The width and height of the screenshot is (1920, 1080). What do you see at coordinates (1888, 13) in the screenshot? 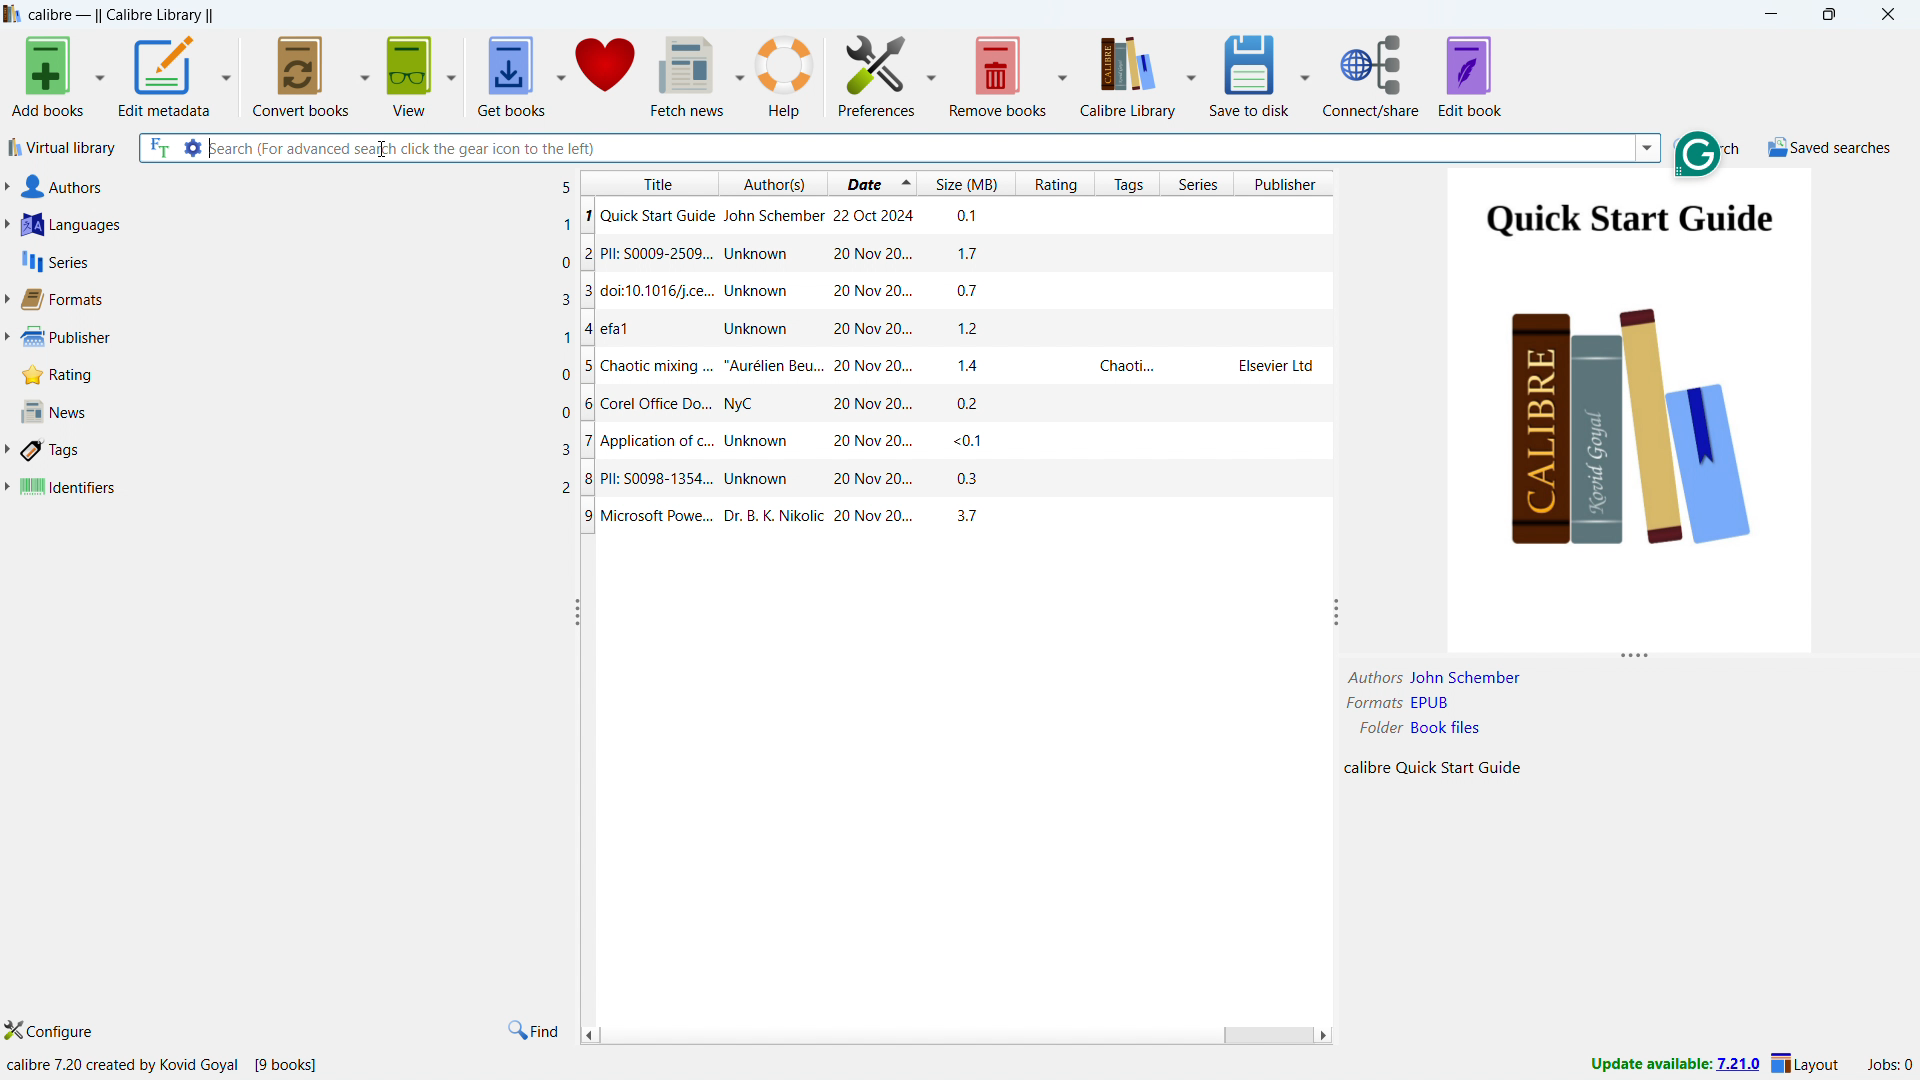
I see `close` at bounding box center [1888, 13].